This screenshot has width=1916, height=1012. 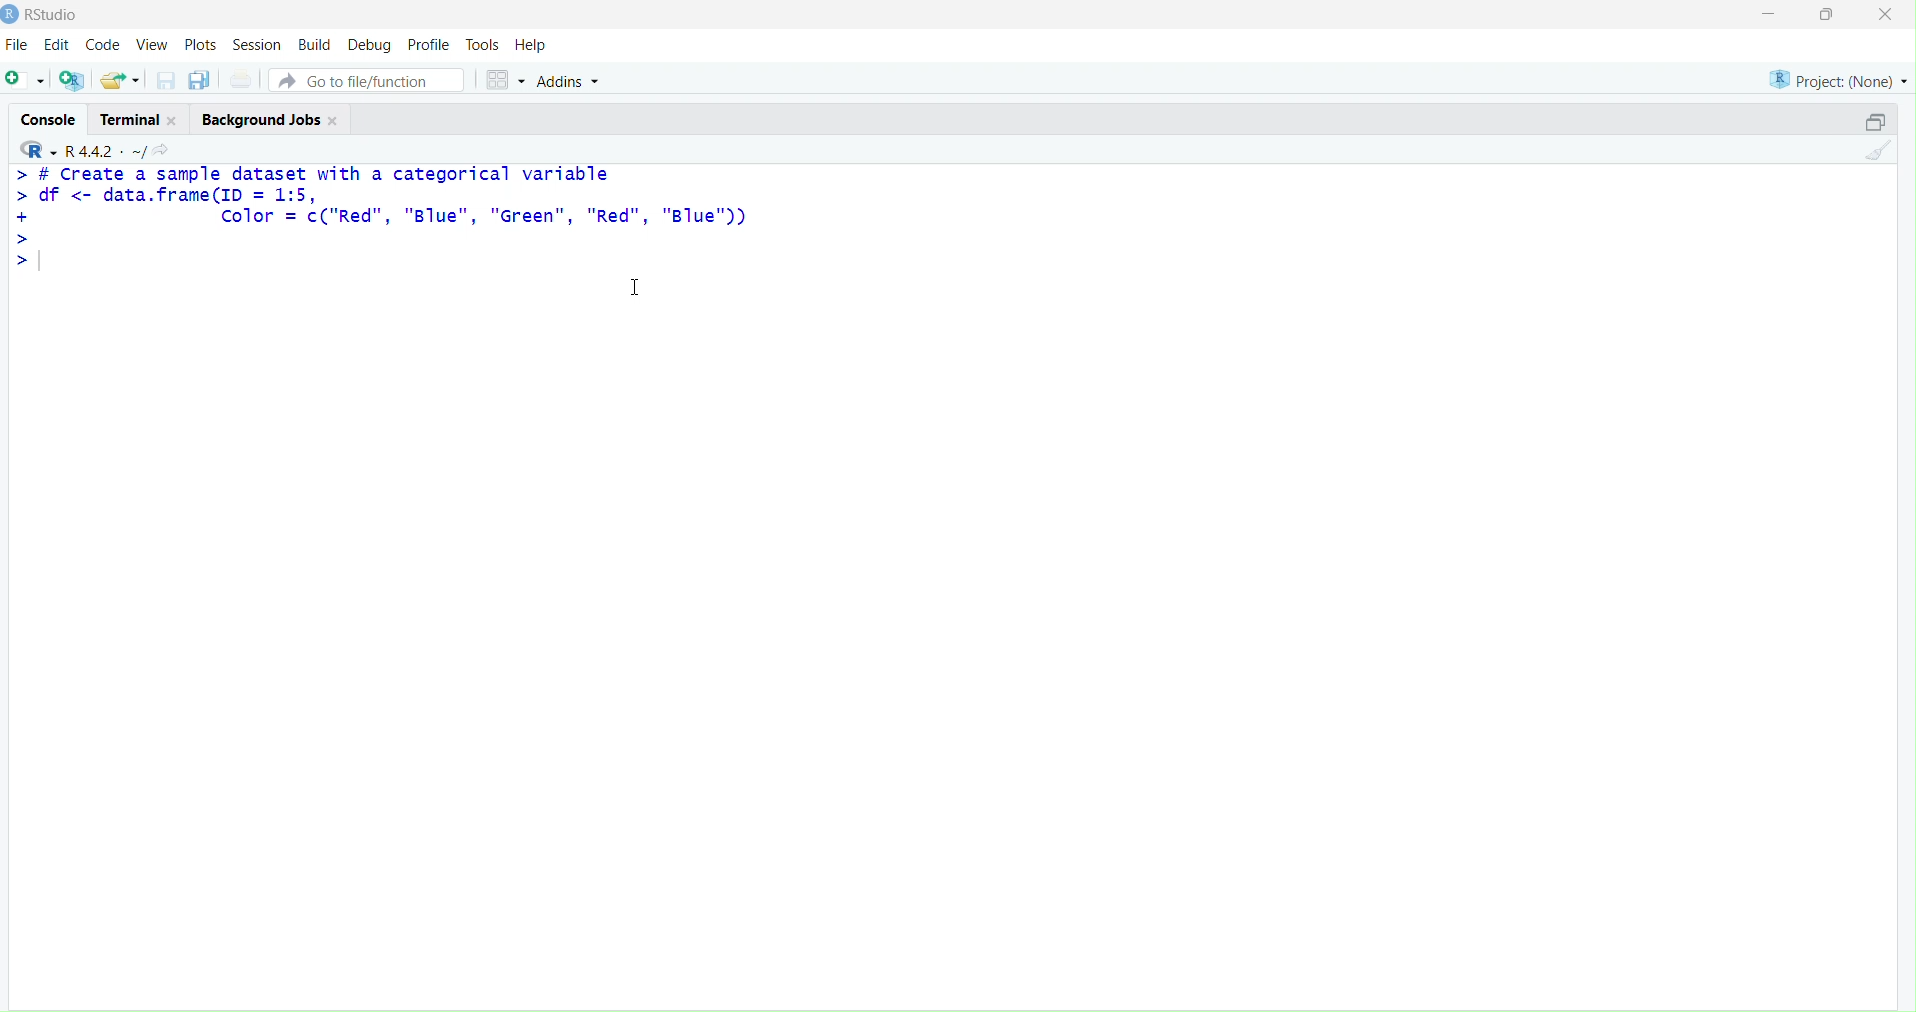 I want to click on help, so click(x=531, y=45).